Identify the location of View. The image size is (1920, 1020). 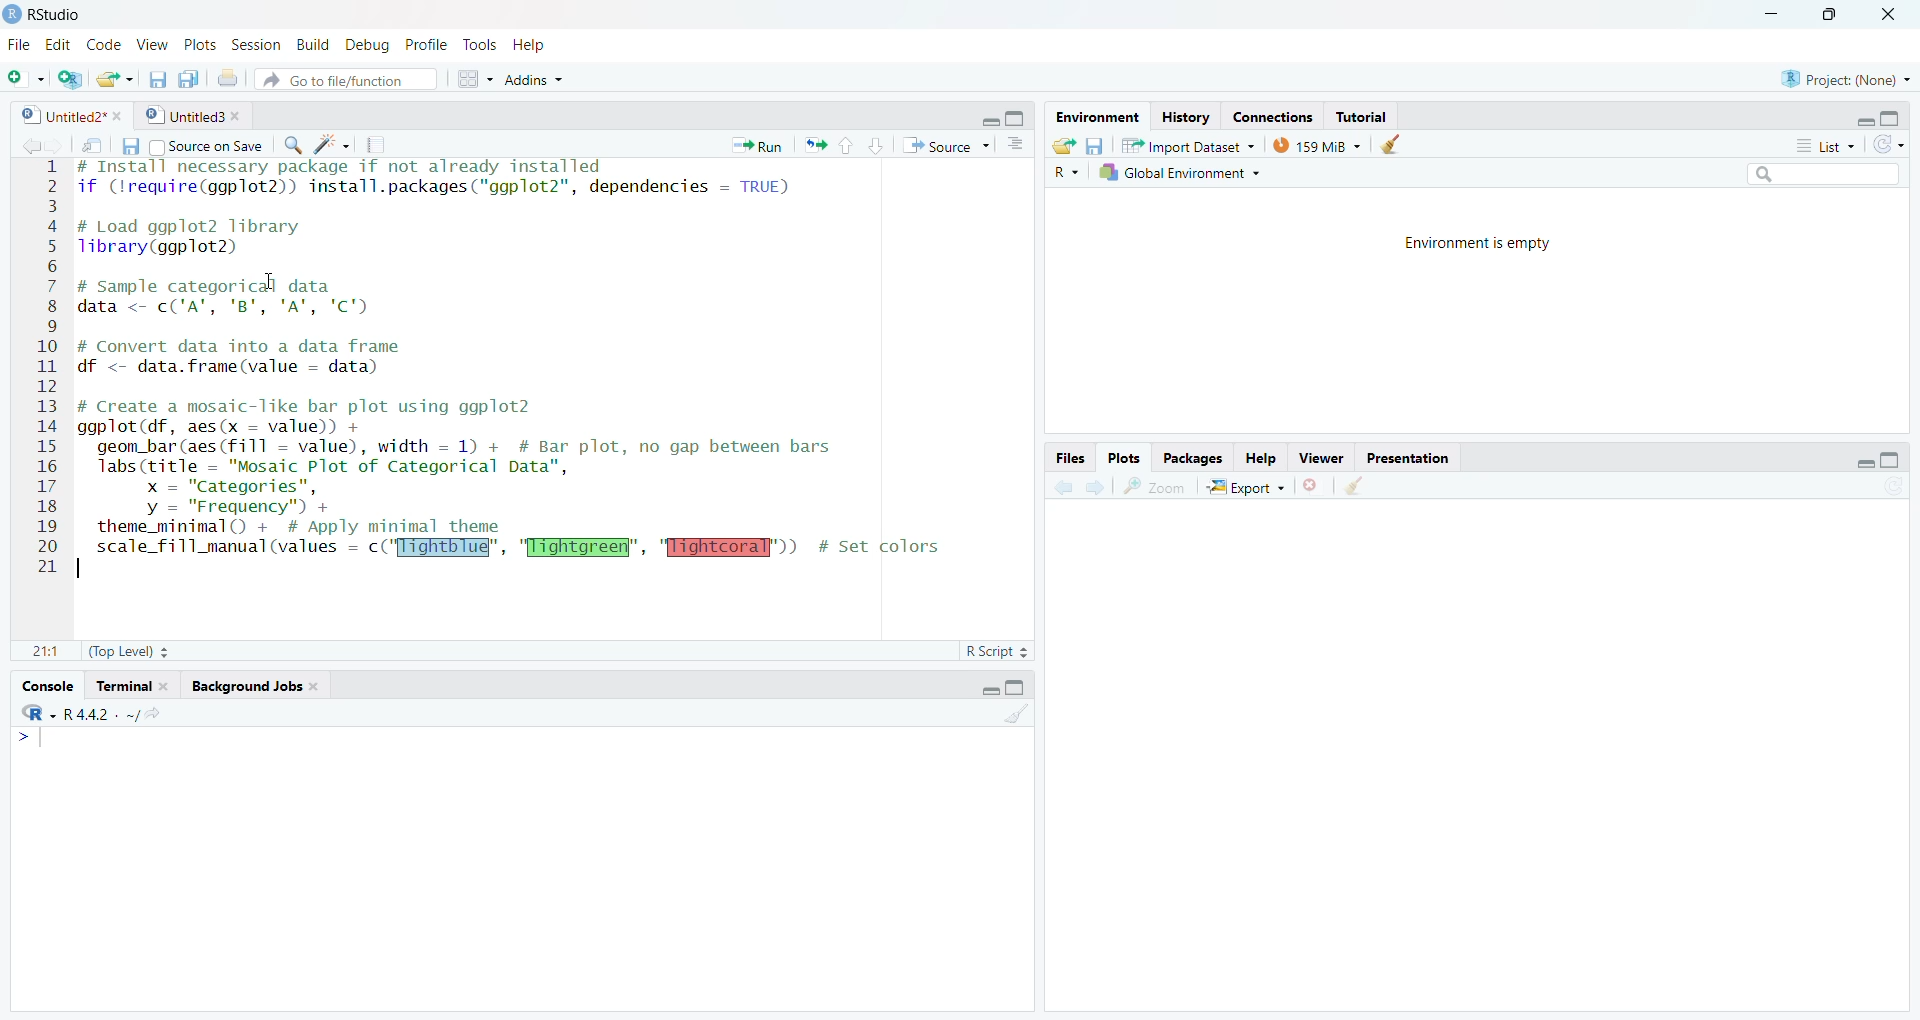
(152, 46).